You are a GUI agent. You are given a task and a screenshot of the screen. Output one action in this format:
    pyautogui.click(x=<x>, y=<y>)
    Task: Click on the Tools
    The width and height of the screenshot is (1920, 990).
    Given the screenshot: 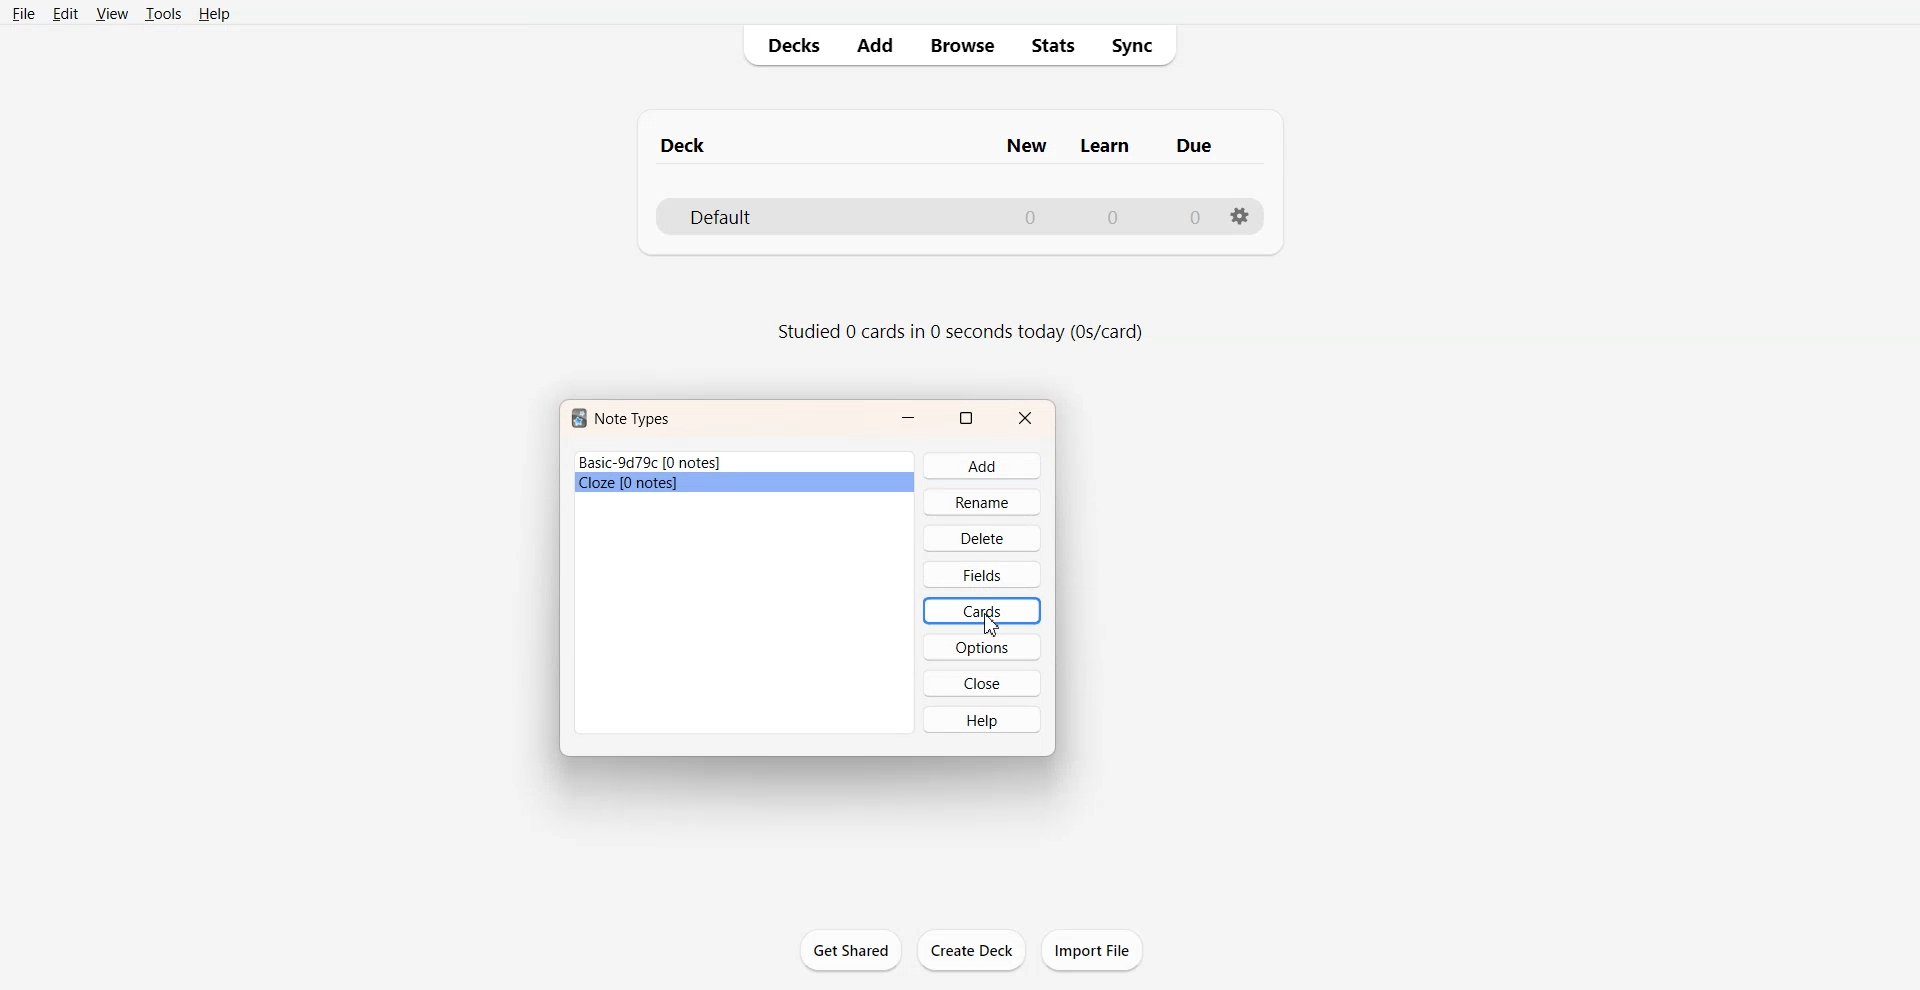 What is the action you would take?
    pyautogui.click(x=162, y=14)
    